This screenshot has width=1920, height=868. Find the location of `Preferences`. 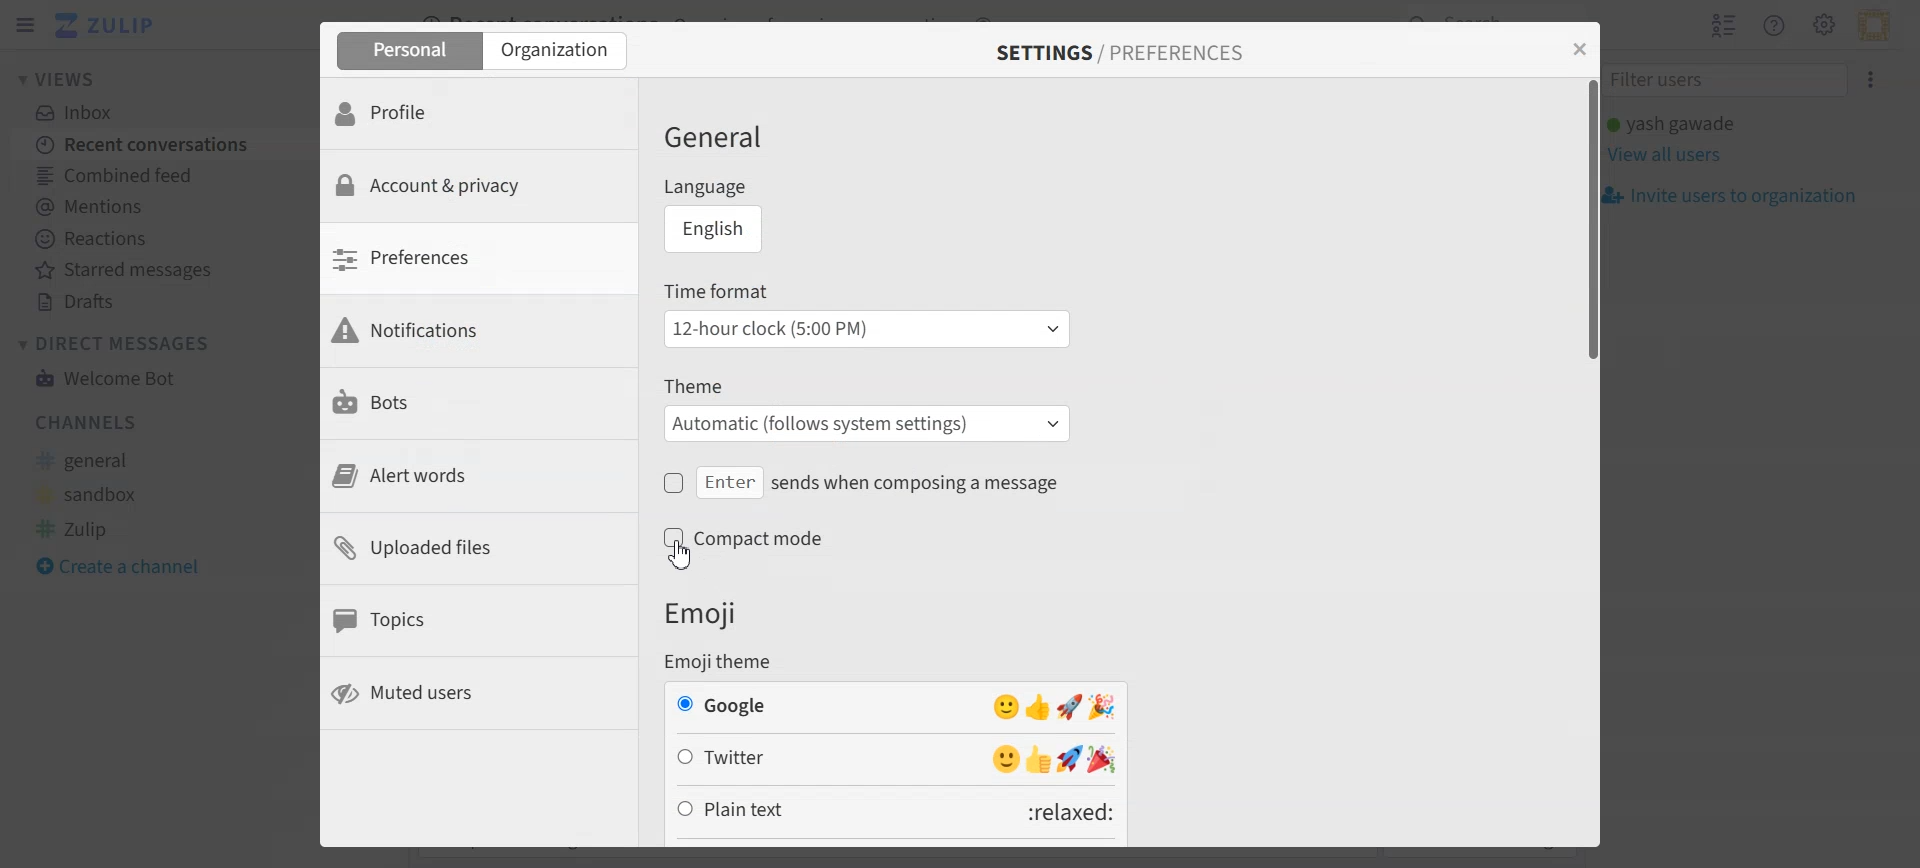

Preferences is located at coordinates (477, 258).